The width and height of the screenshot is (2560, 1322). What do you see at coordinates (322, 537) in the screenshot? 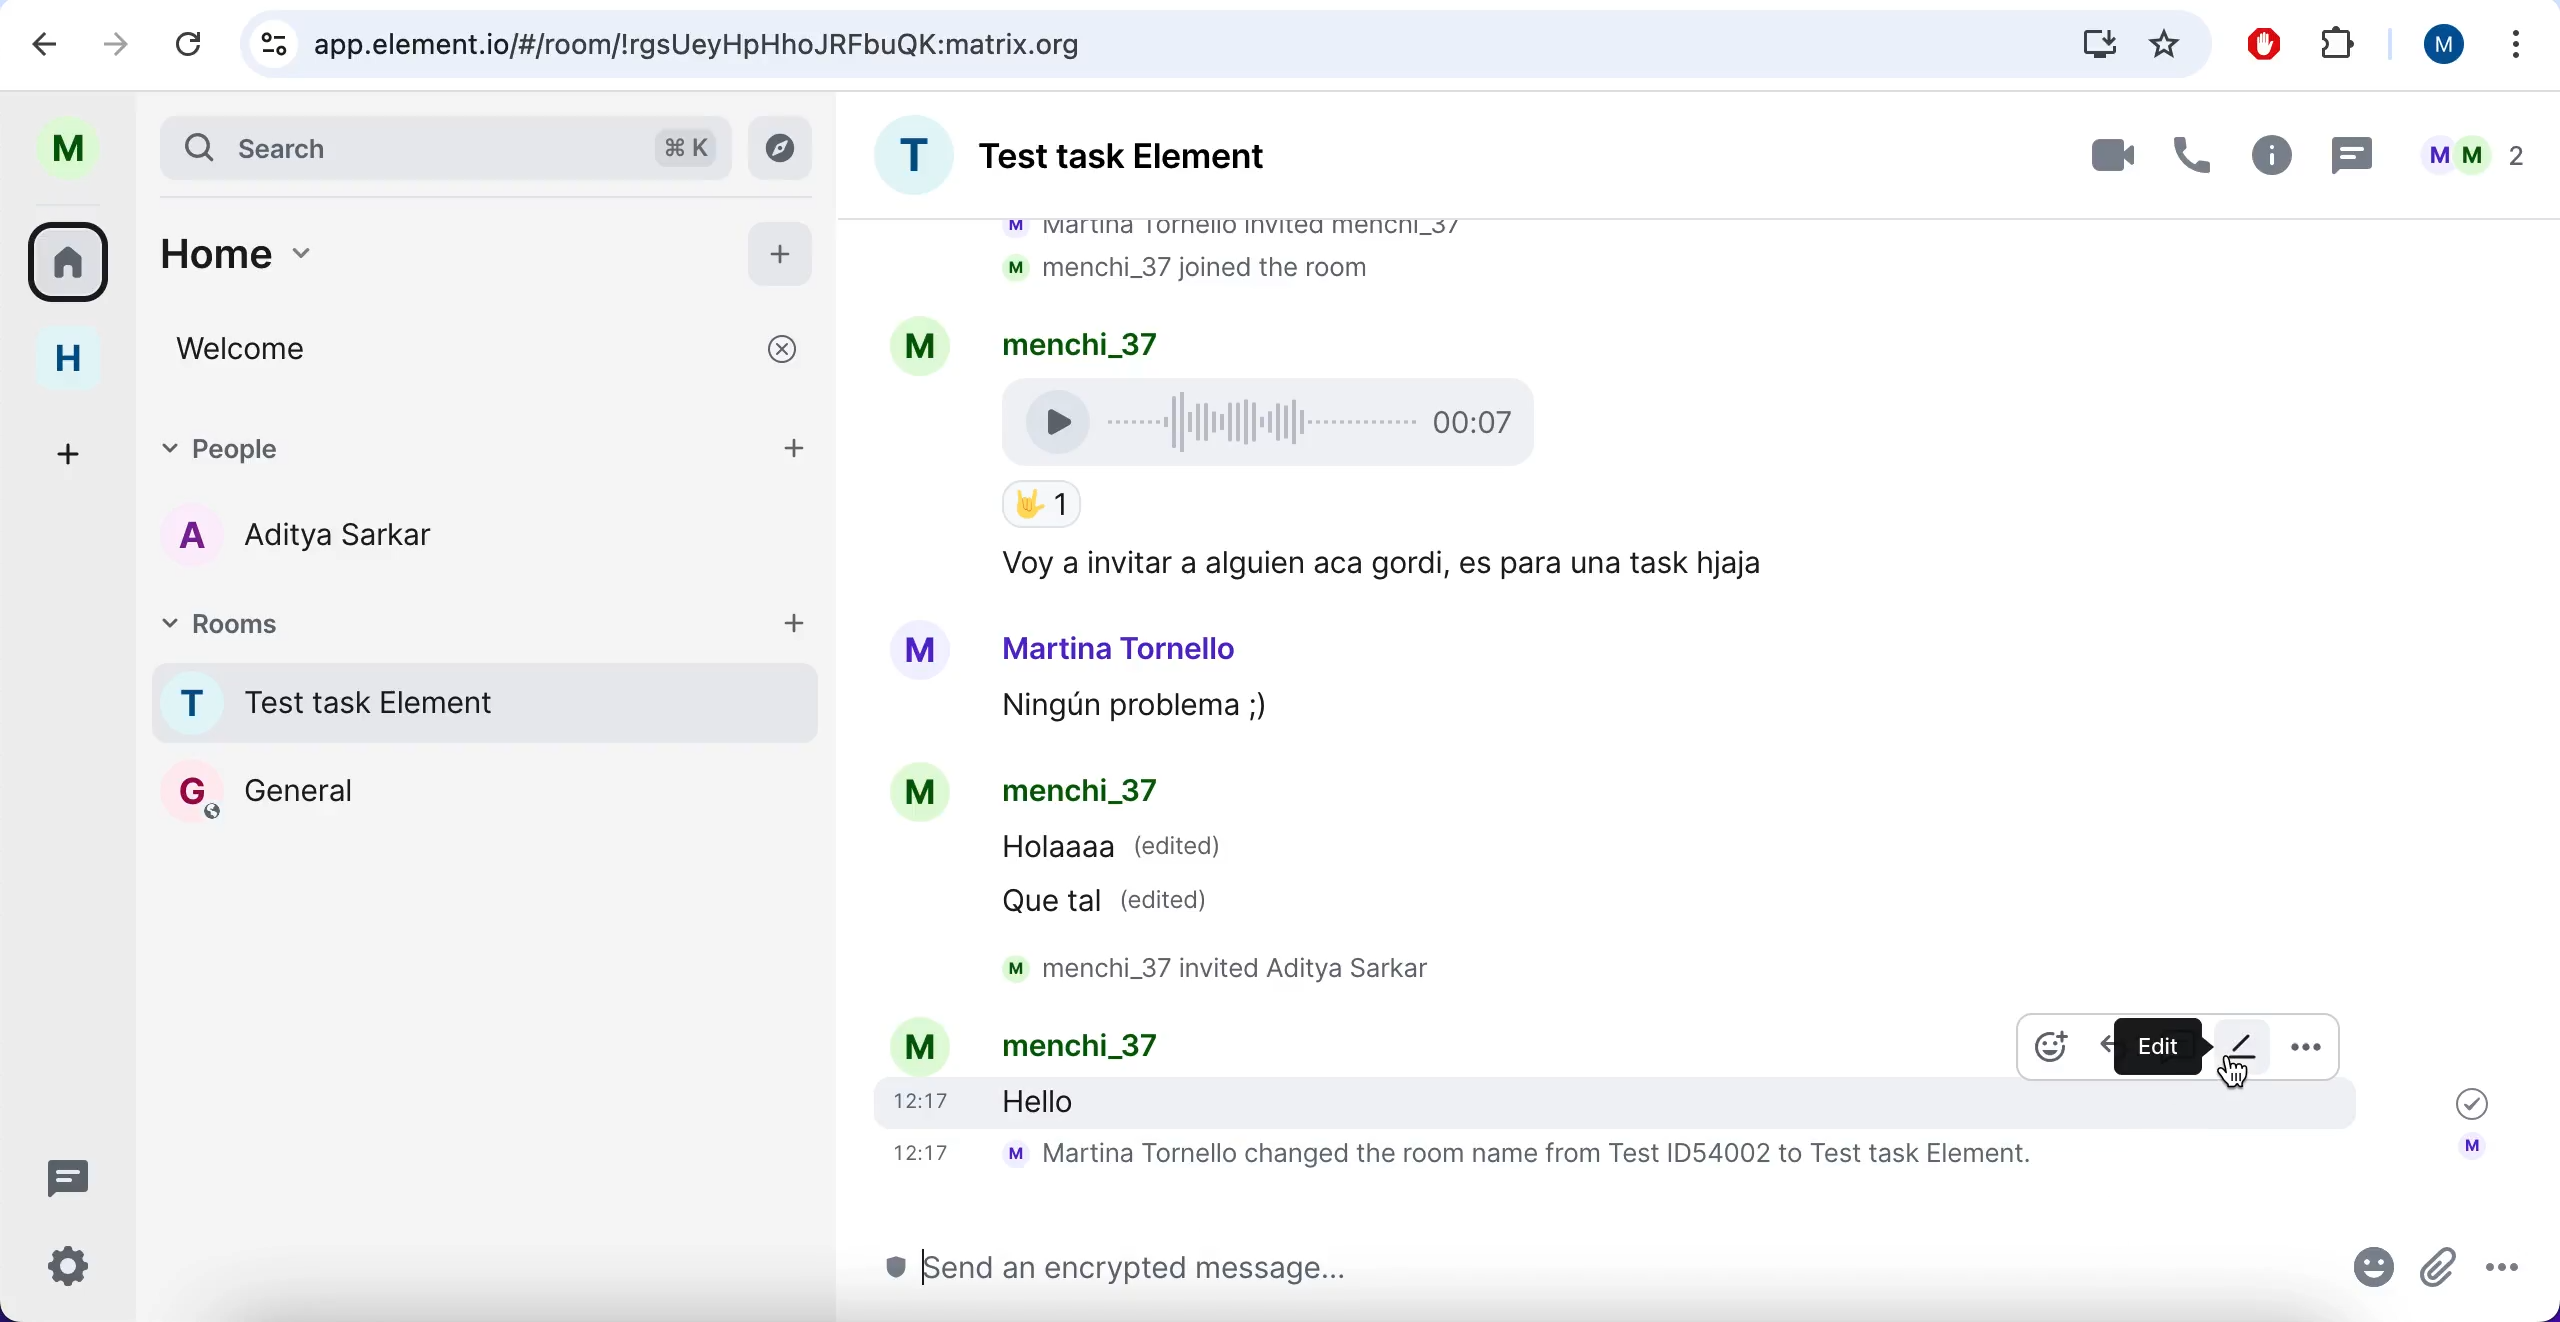
I see `chat member` at bounding box center [322, 537].